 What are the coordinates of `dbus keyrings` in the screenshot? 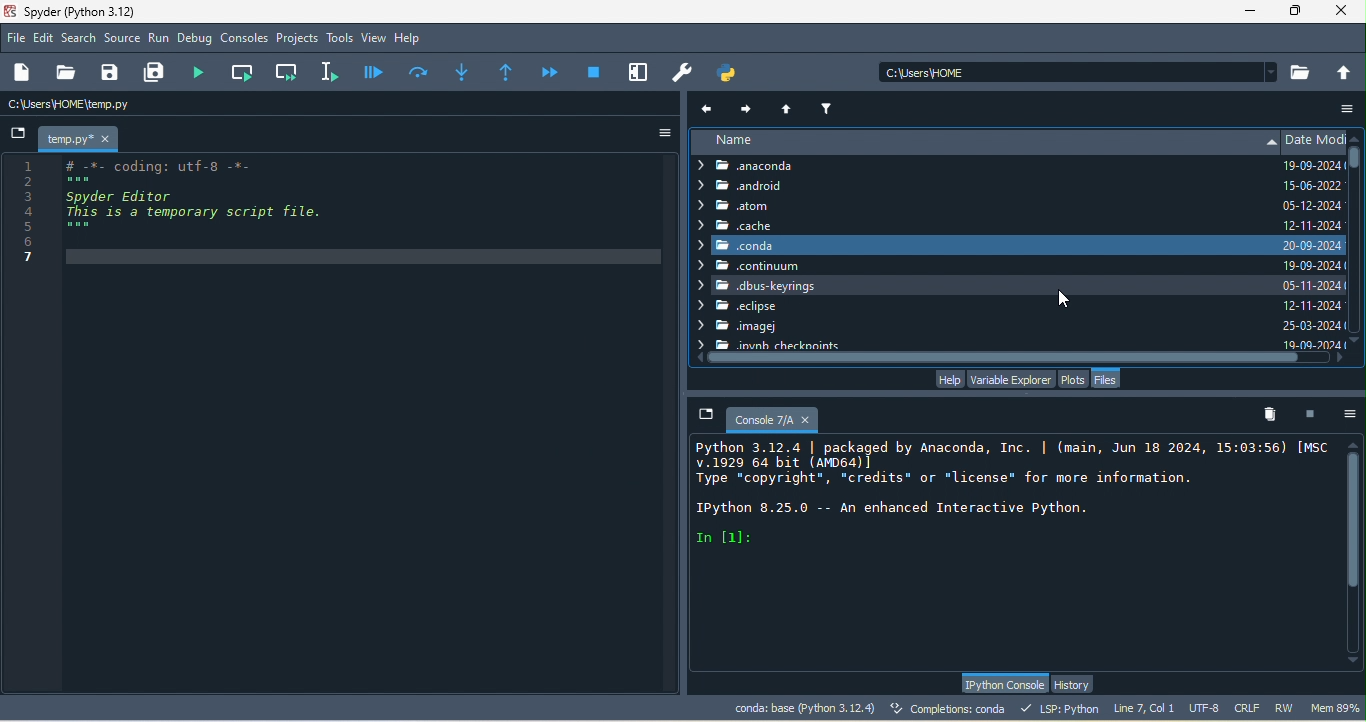 It's located at (986, 286).